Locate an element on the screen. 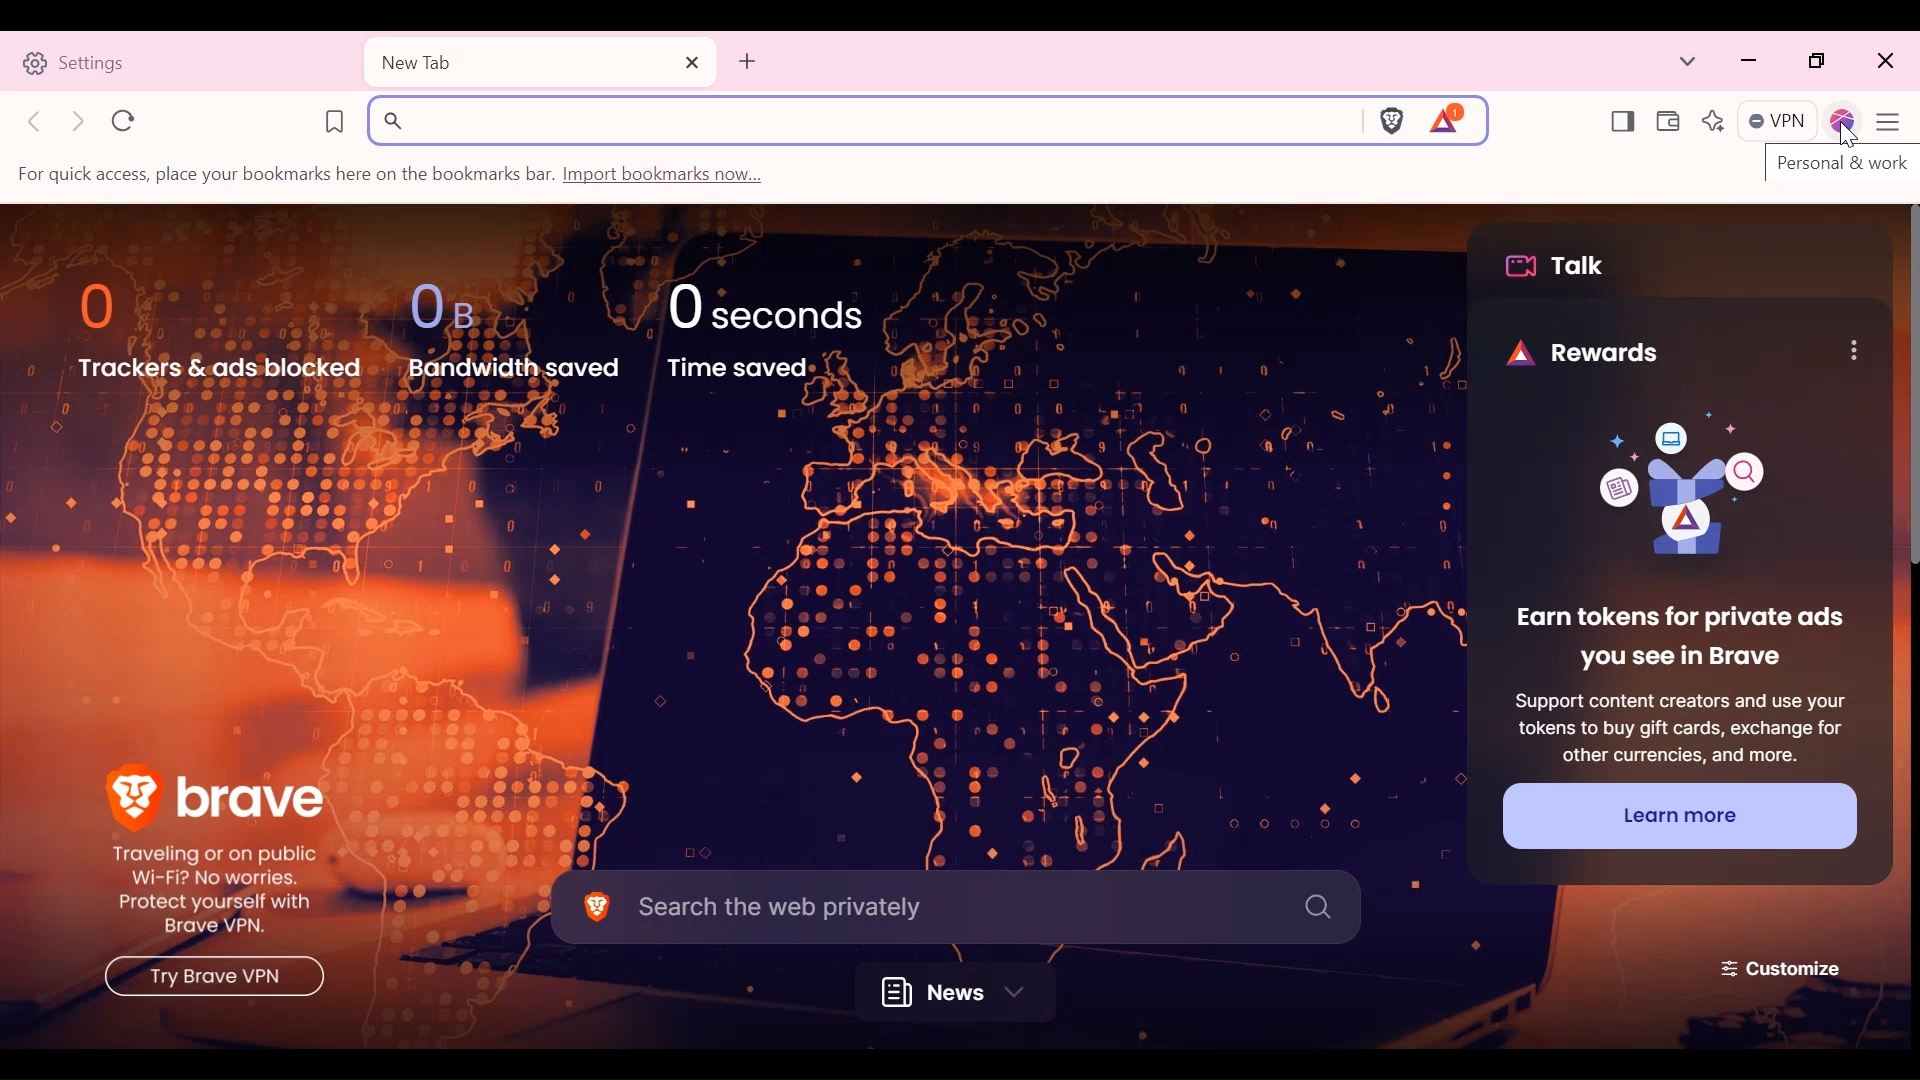 The height and width of the screenshot is (1080, 1920). Close is located at coordinates (1883, 62).